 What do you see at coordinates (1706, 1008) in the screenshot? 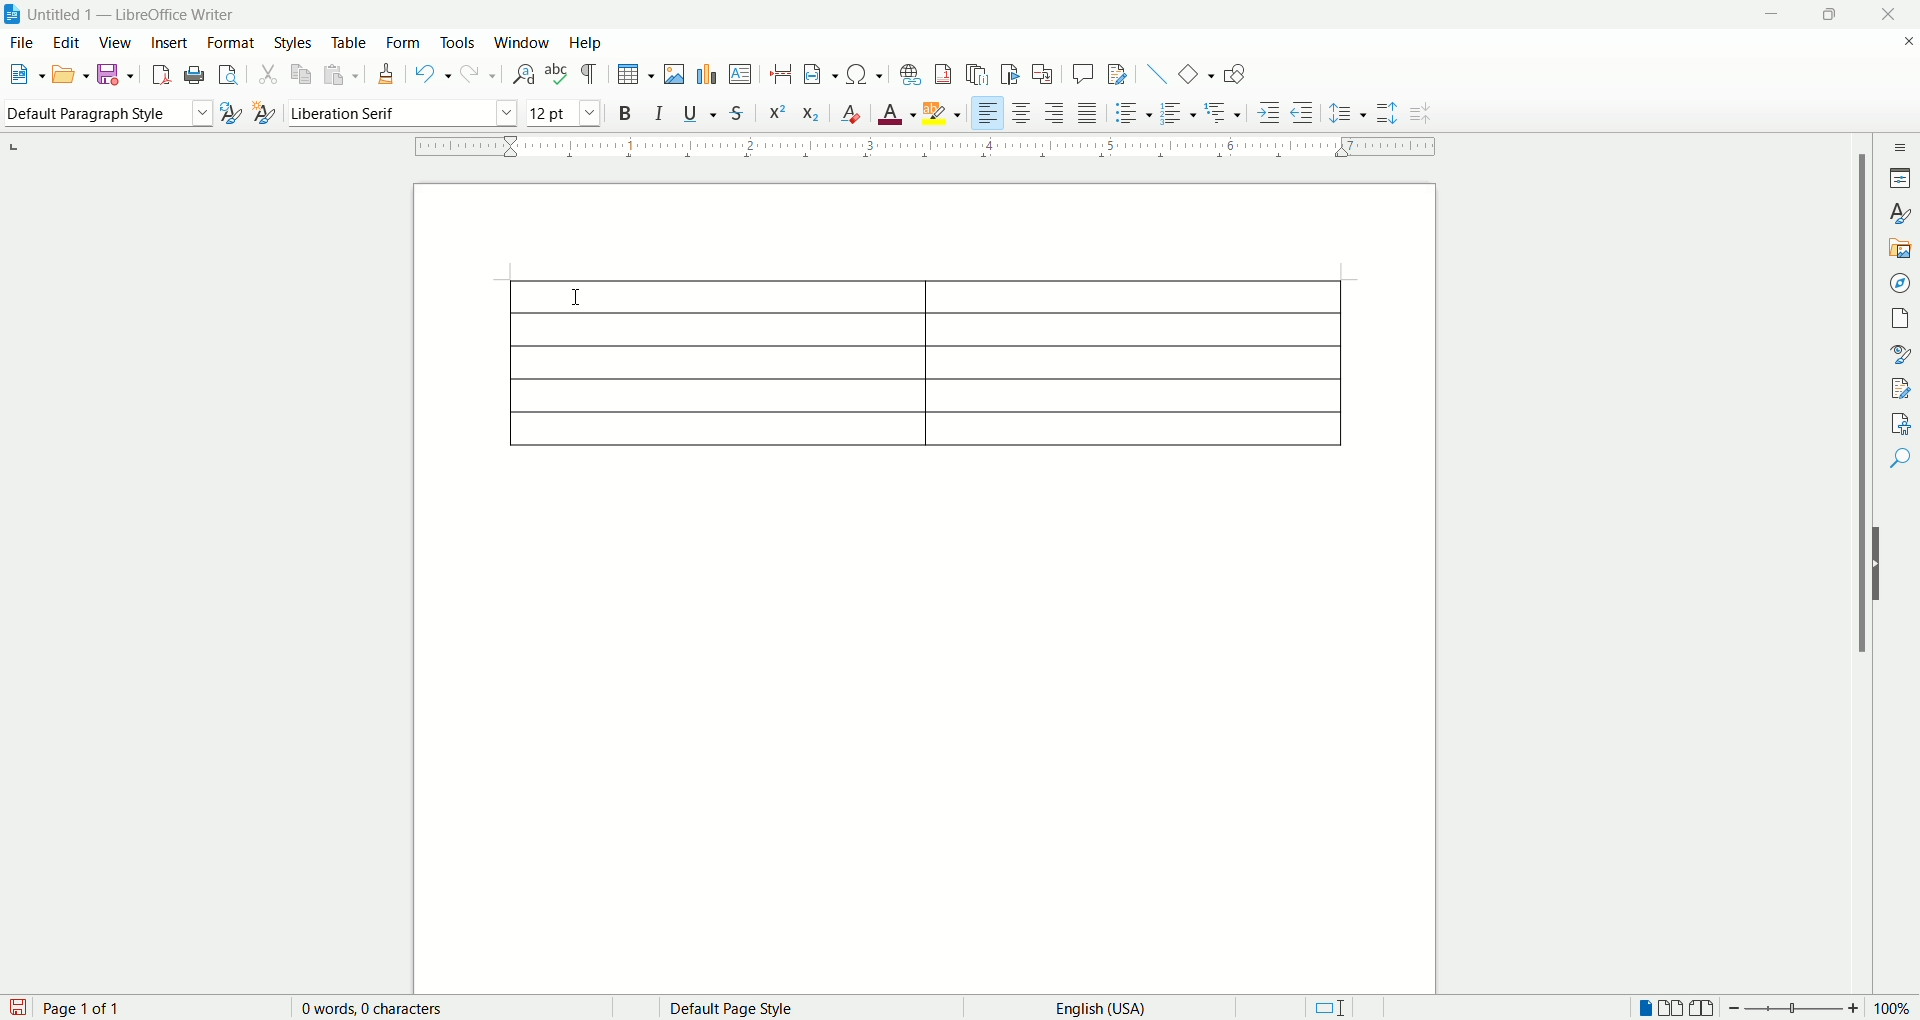
I see `book view` at bounding box center [1706, 1008].